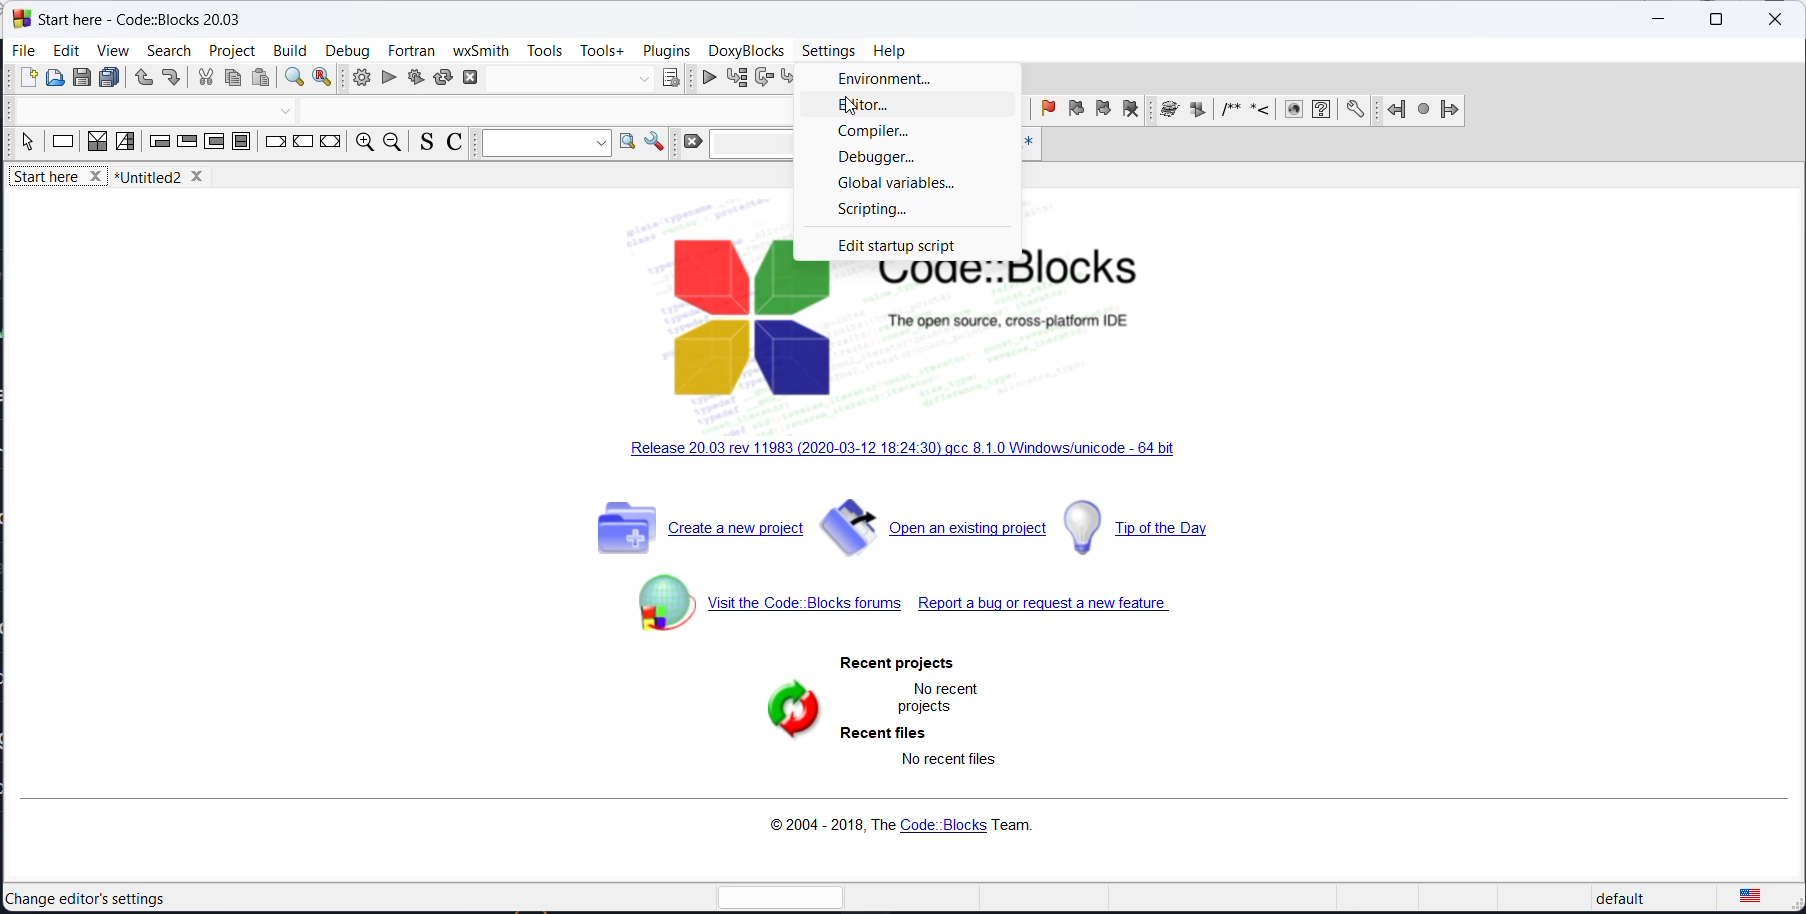 Image resolution: width=1806 pixels, height=914 pixels. What do you see at coordinates (1027, 145) in the screenshot?
I see `regex` at bounding box center [1027, 145].